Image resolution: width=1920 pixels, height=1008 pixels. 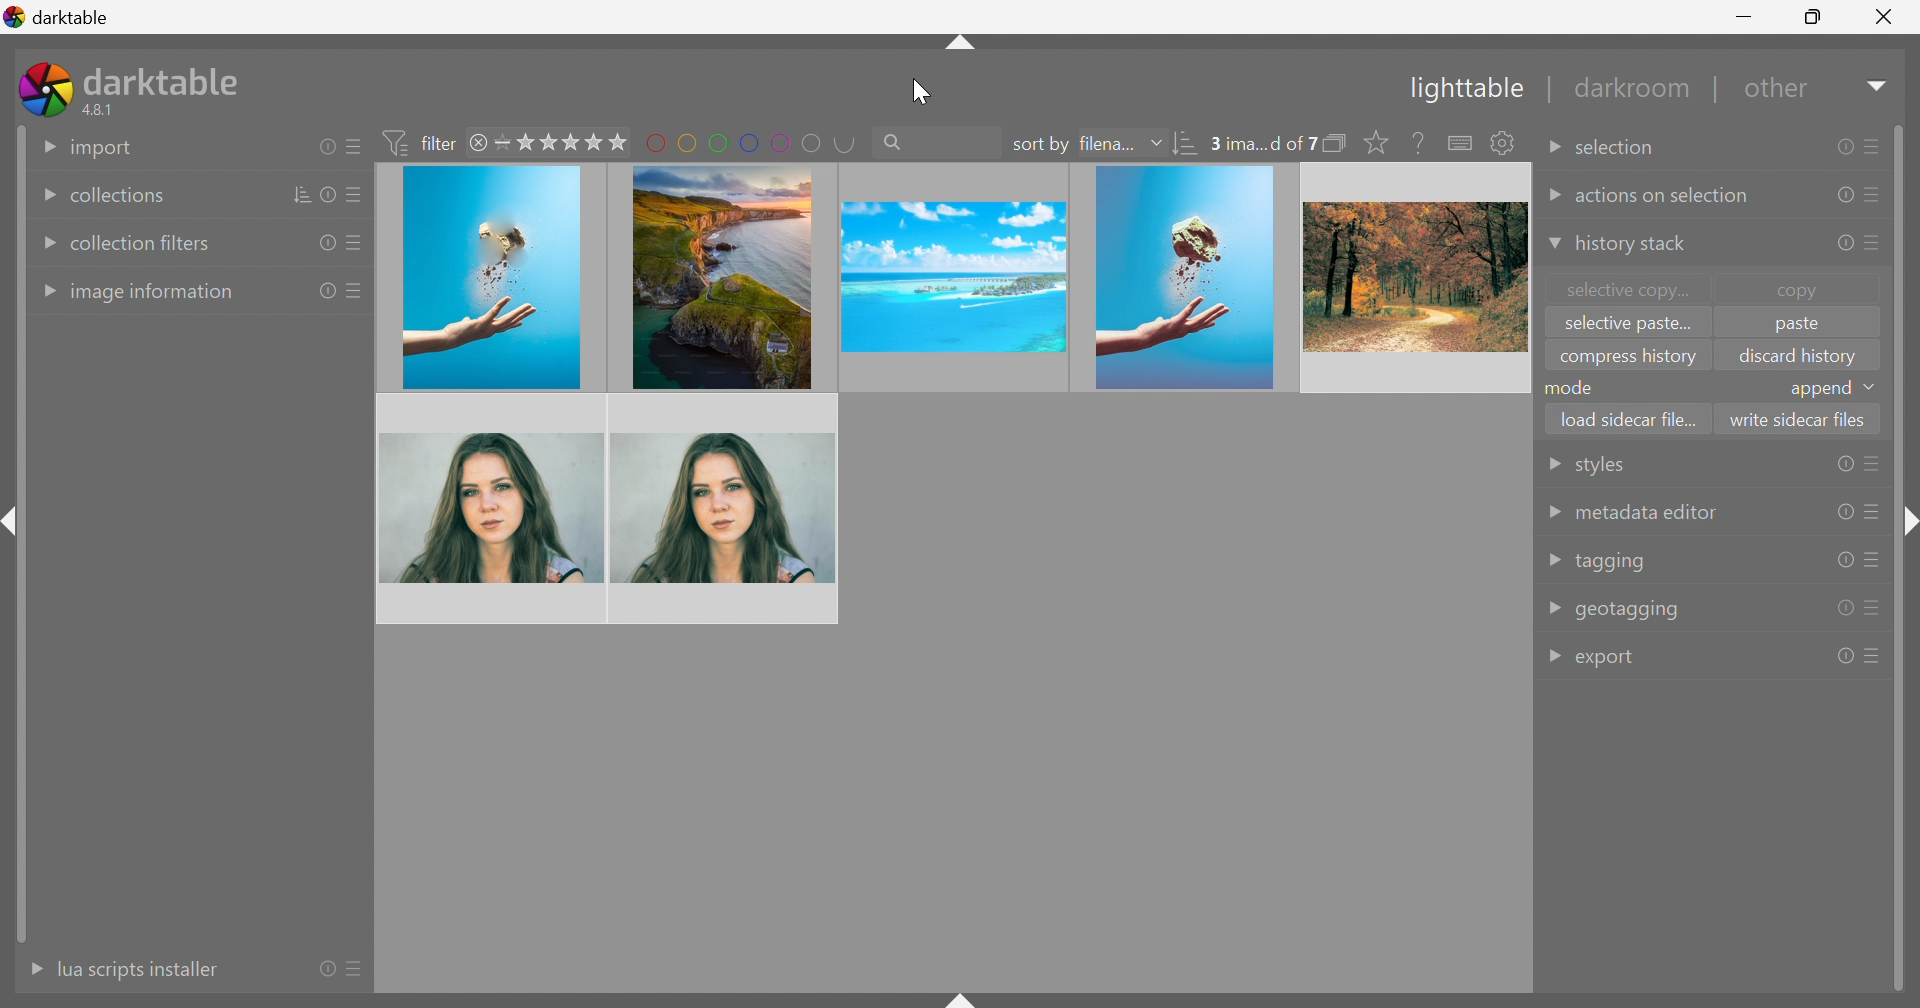 I want to click on mode, so click(x=1574, y=387).